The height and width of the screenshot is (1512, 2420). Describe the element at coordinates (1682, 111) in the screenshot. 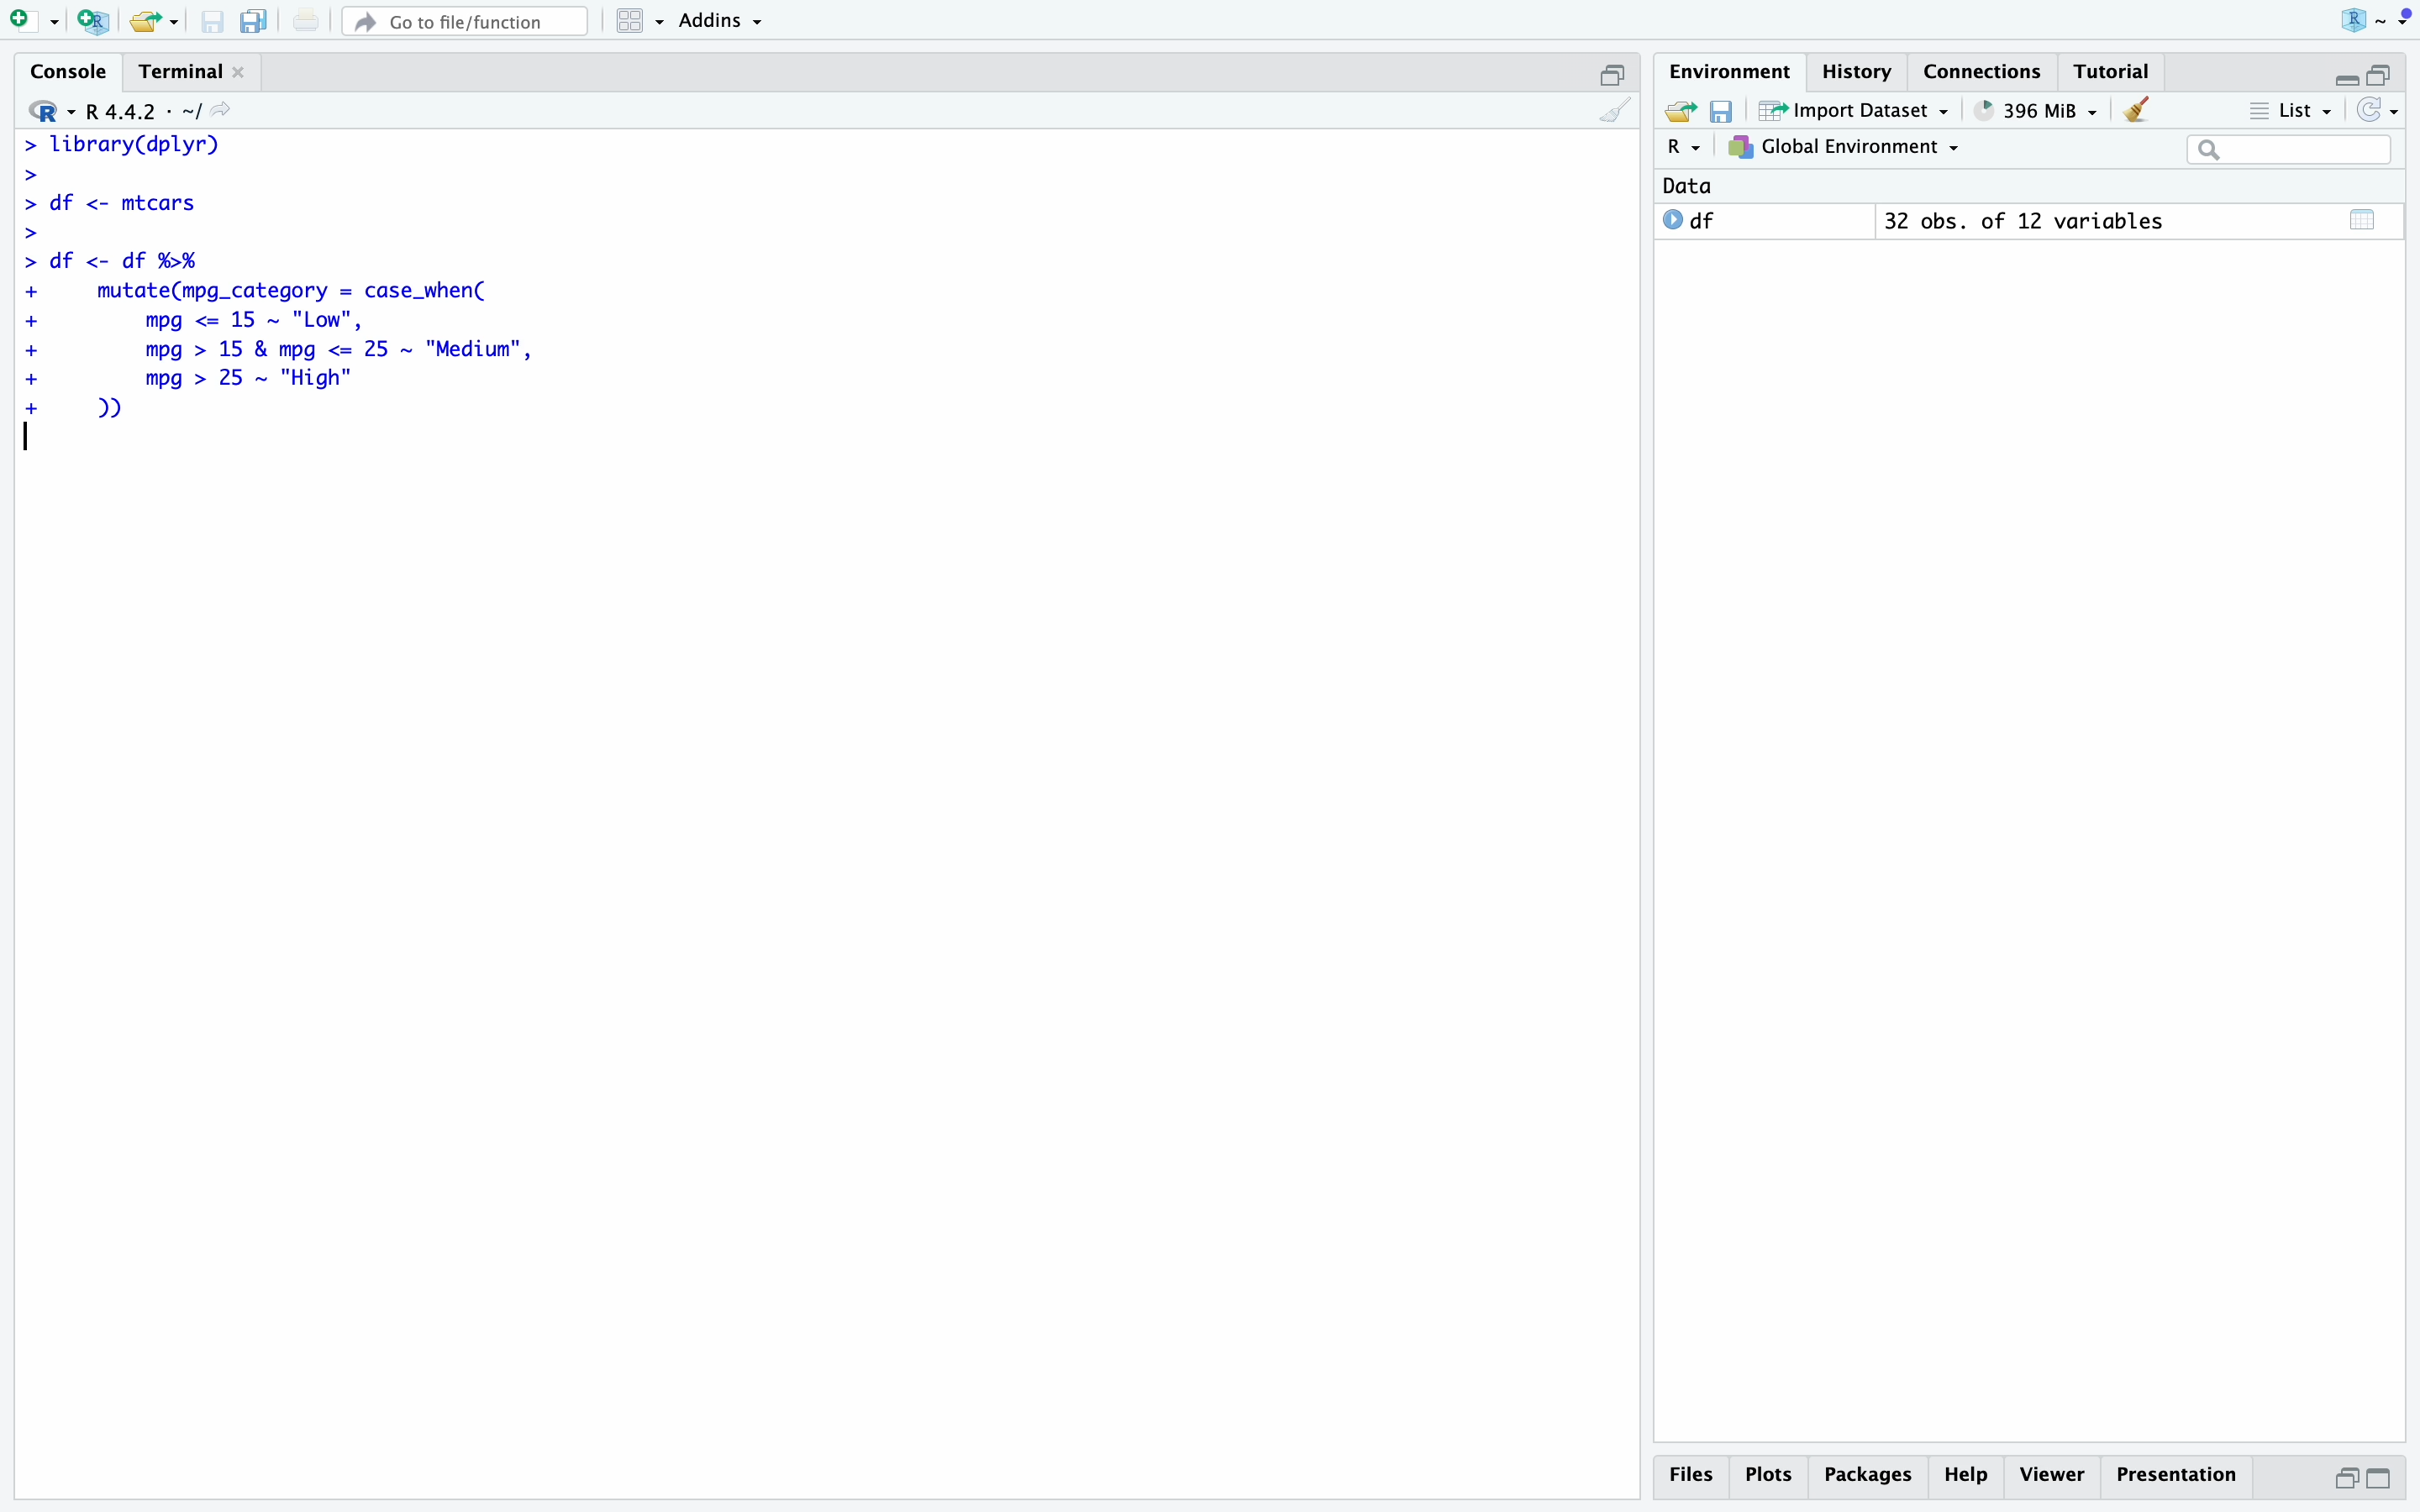

I see `share folder` at that location.